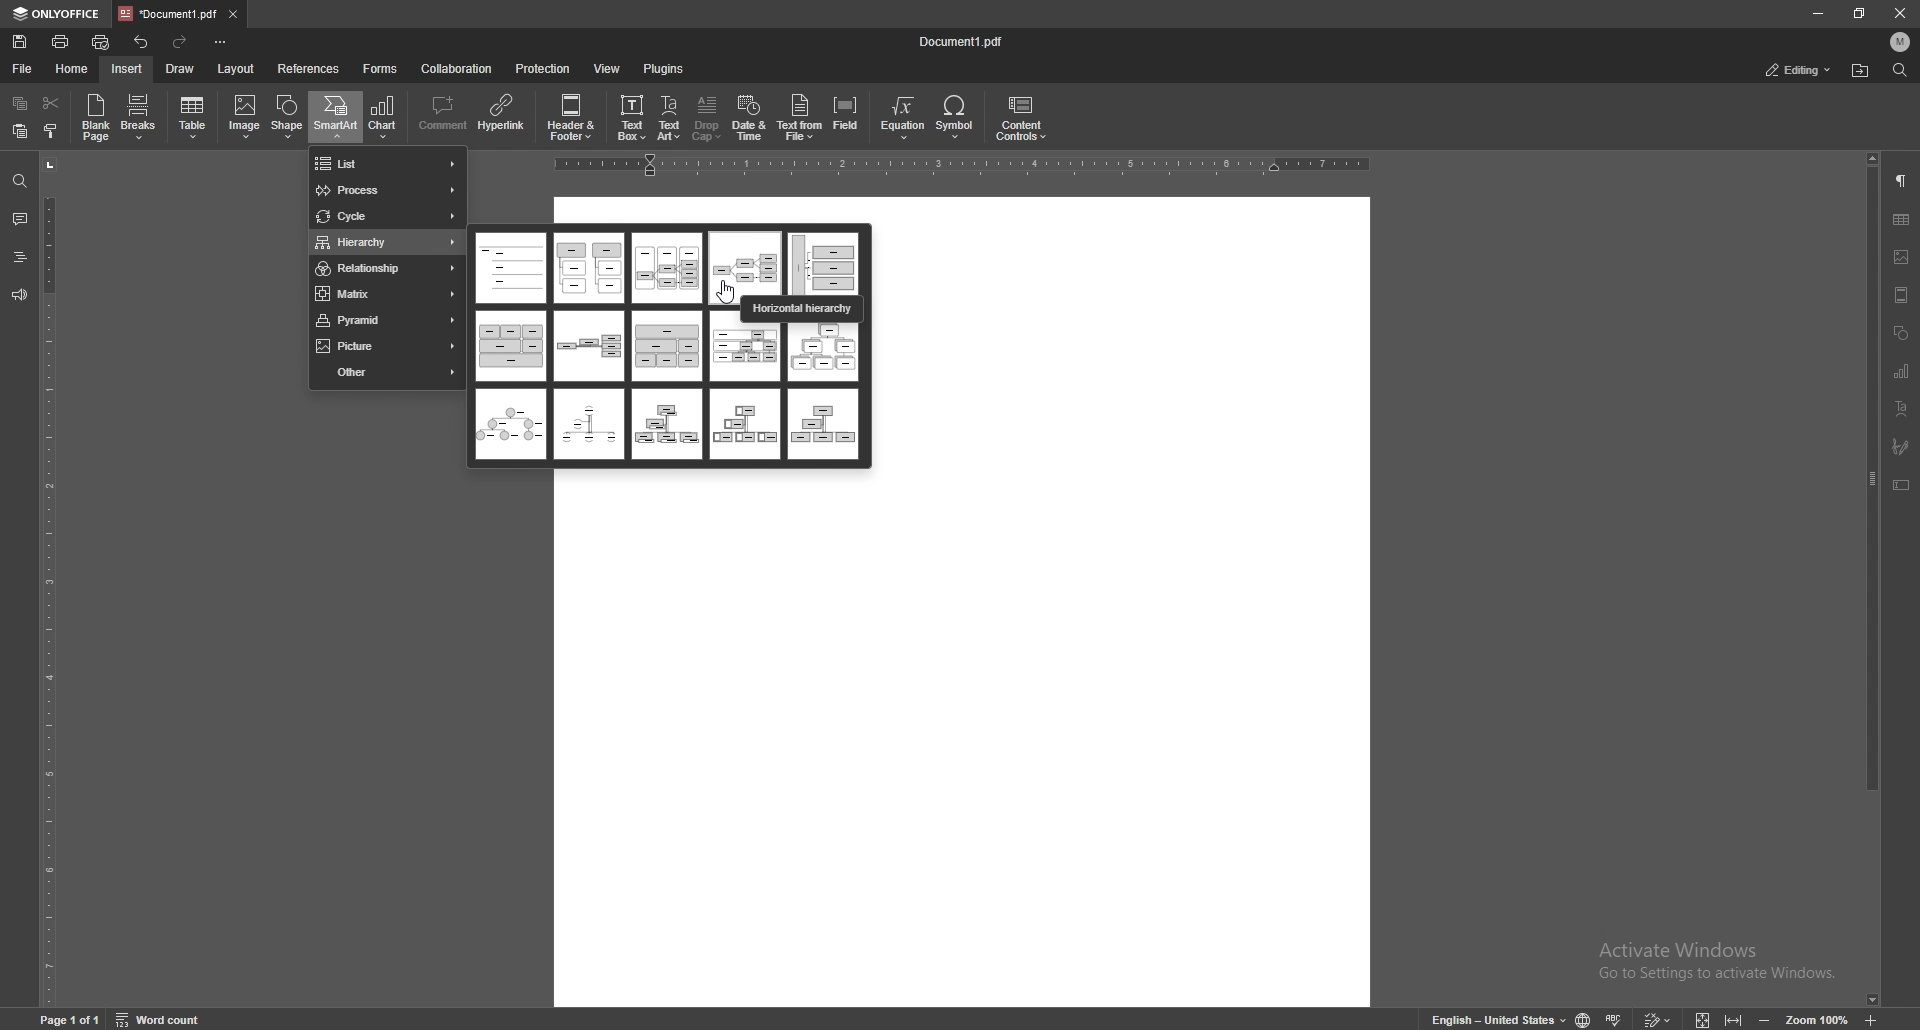  What do you see at coordinates (387, 346) in the screenshot?
I see `picture` at bounding box center [387, 346].